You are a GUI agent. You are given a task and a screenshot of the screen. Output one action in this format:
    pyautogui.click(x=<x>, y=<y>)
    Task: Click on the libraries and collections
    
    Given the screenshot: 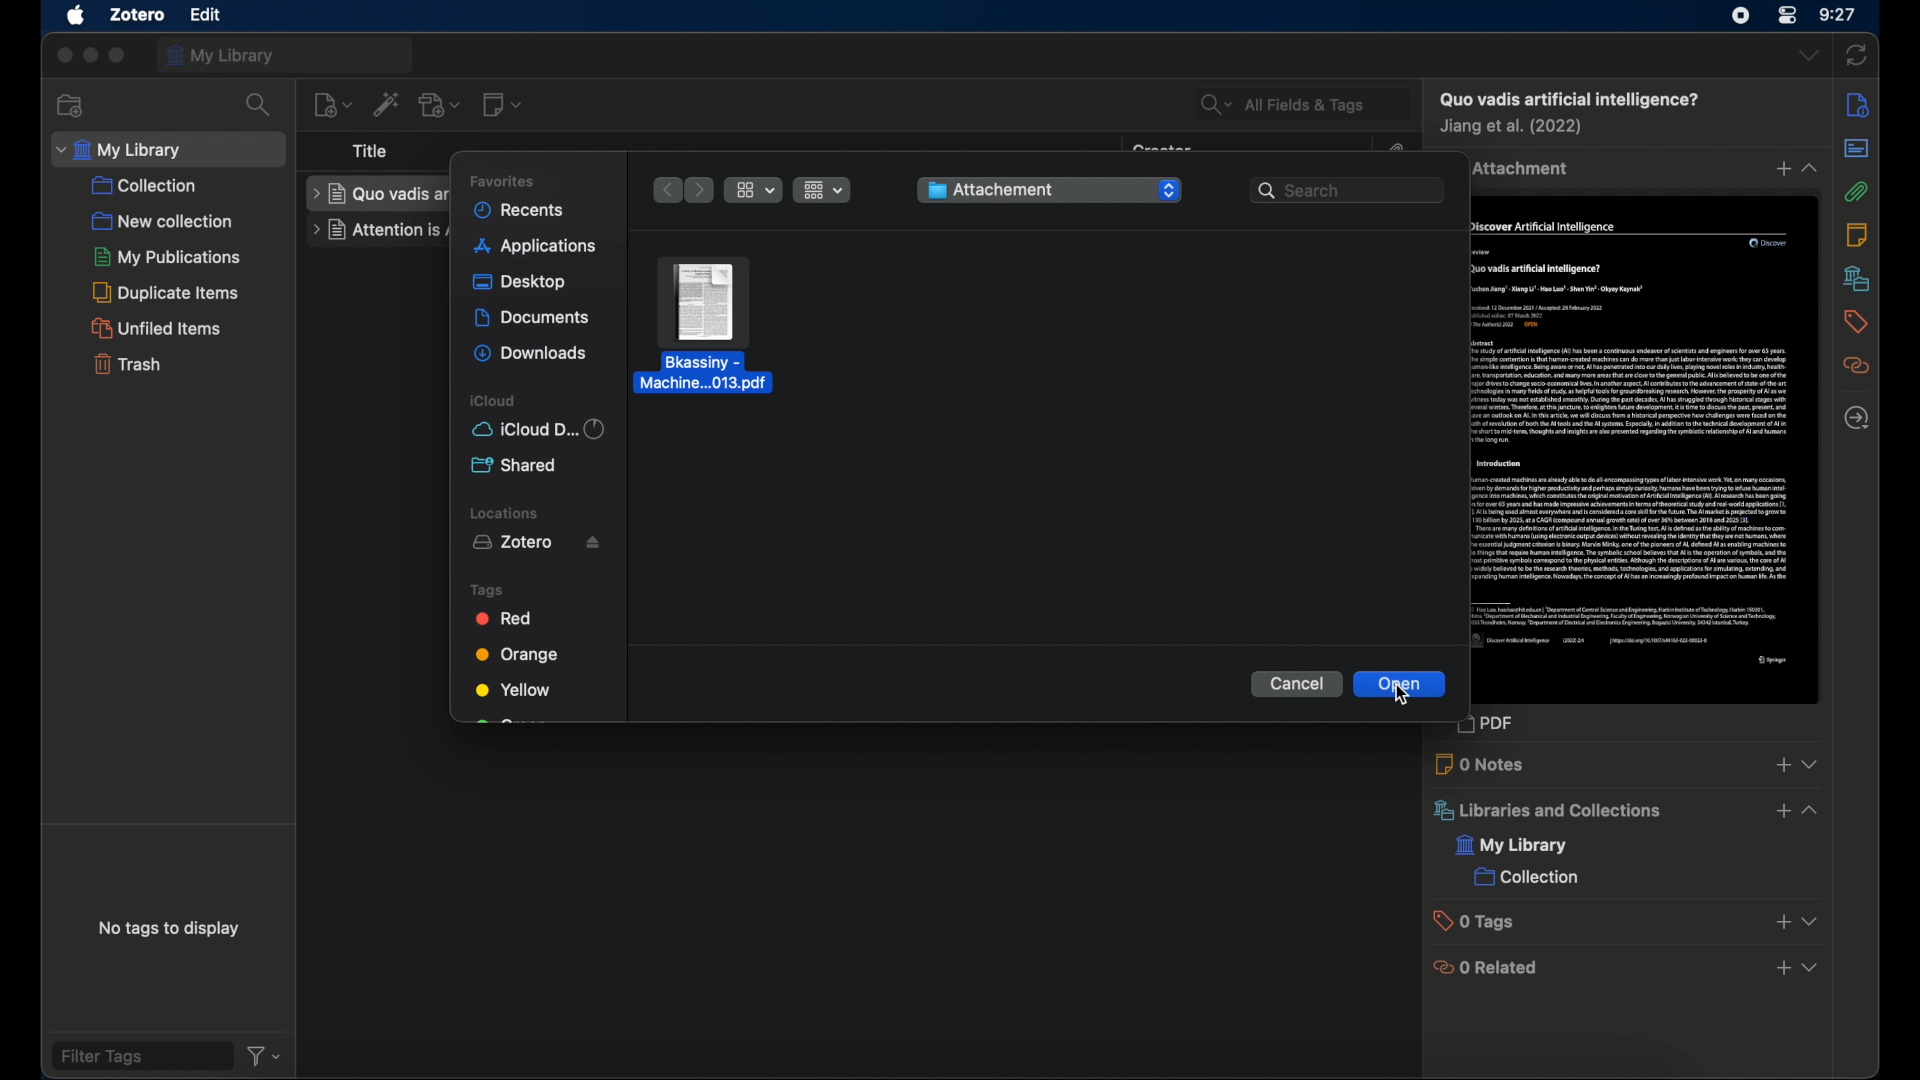 What is the action you would take?
    pyautogui.click(x=1856, y=278)
    